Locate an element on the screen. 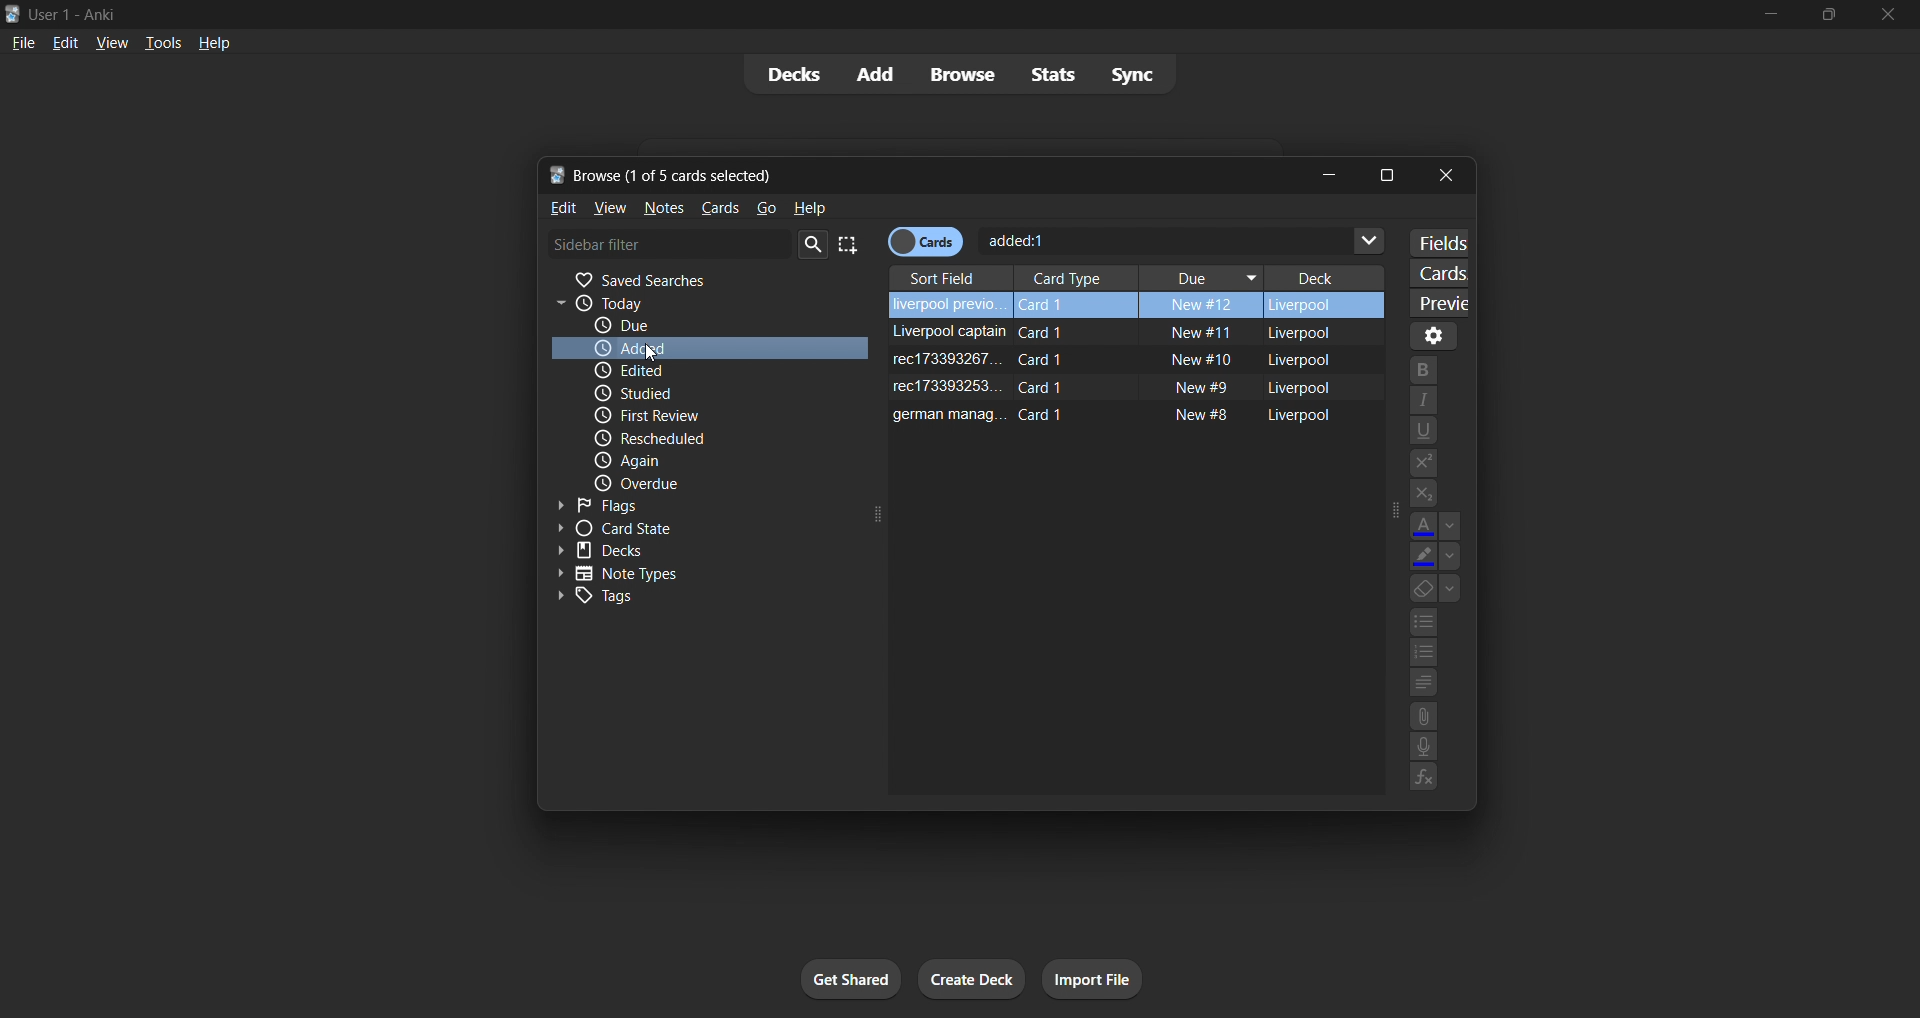  import file is located at coordinates (1088, 982).